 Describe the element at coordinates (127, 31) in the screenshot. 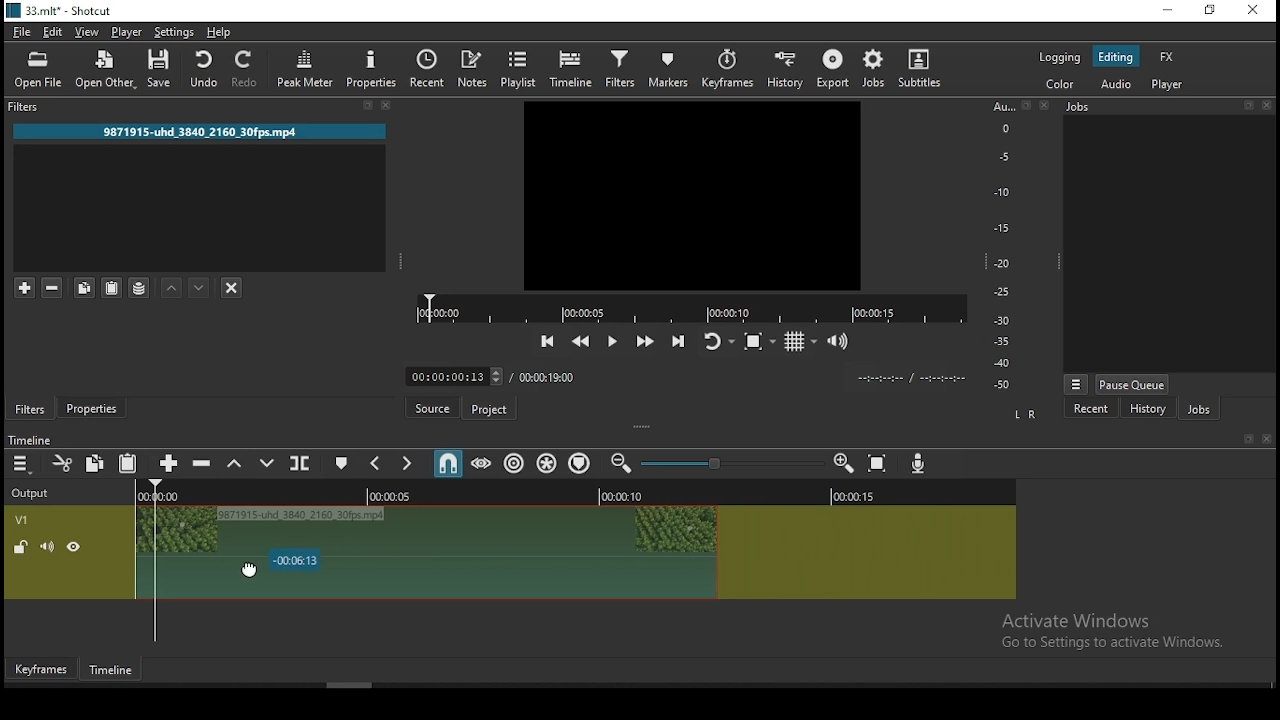

I see `player` at that location.